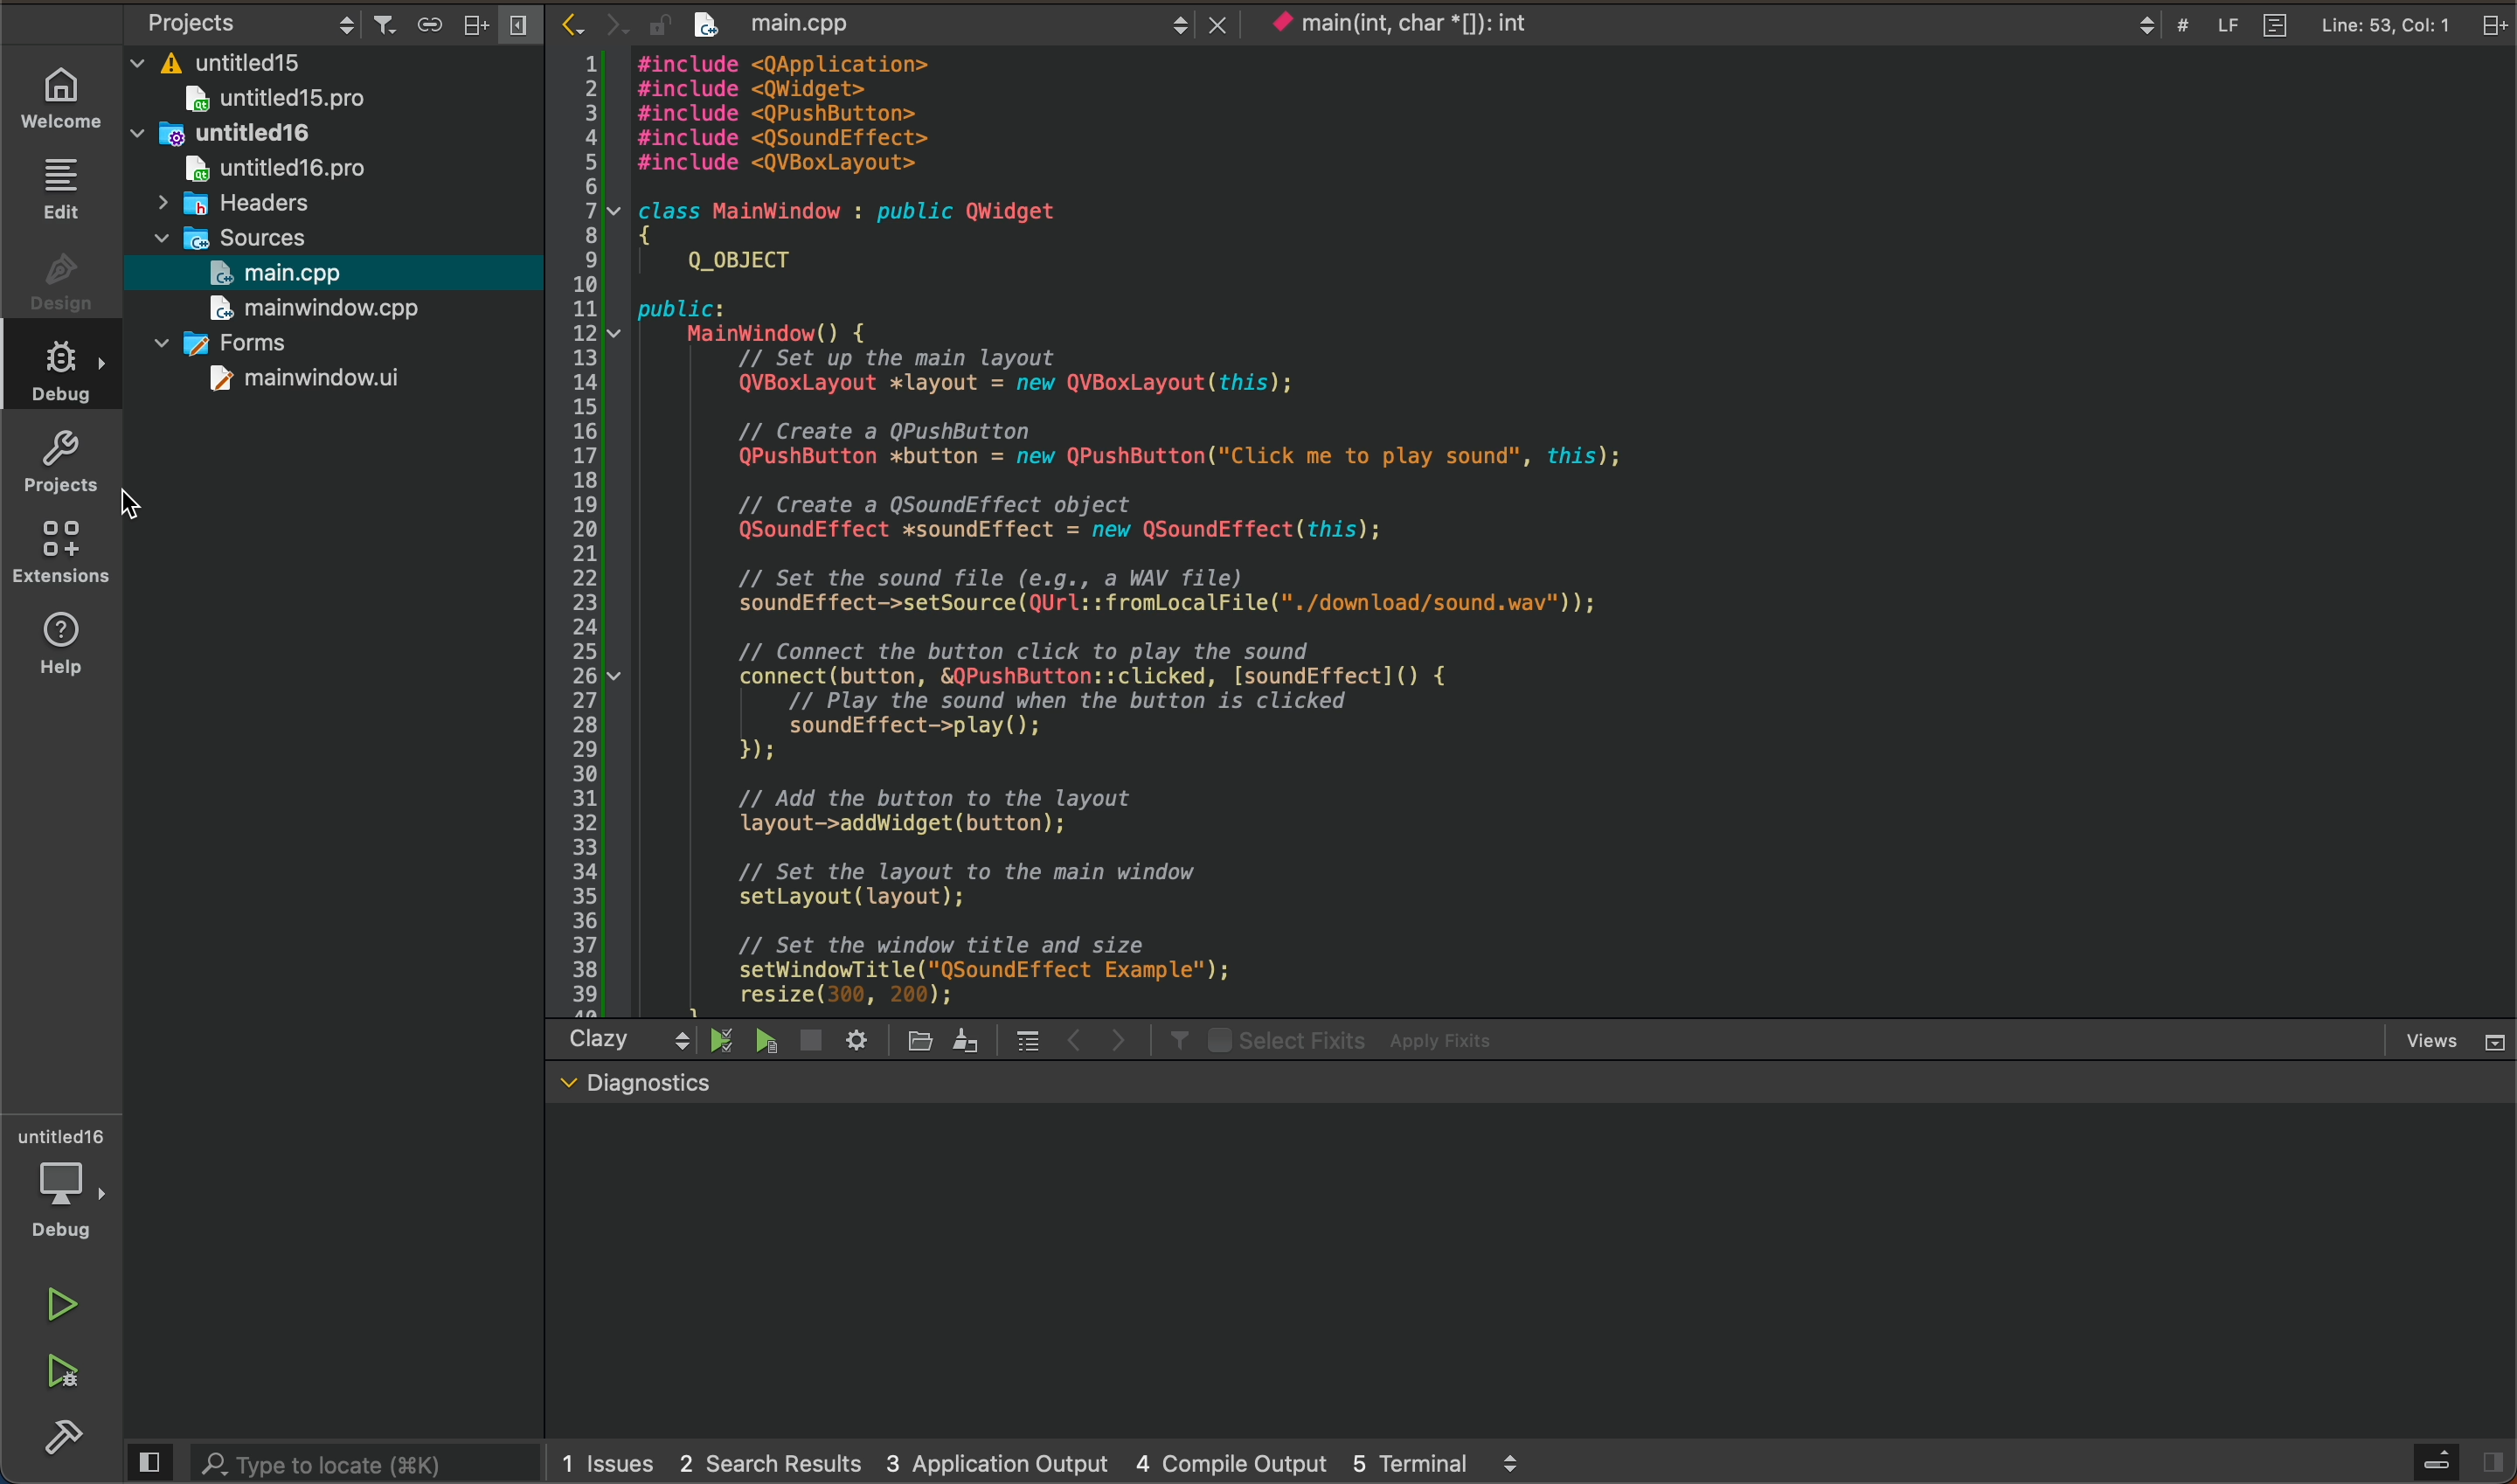  What do you see at coordinates (228, 346) in the screenshot?
I see `` at bounding box center [228, 346].